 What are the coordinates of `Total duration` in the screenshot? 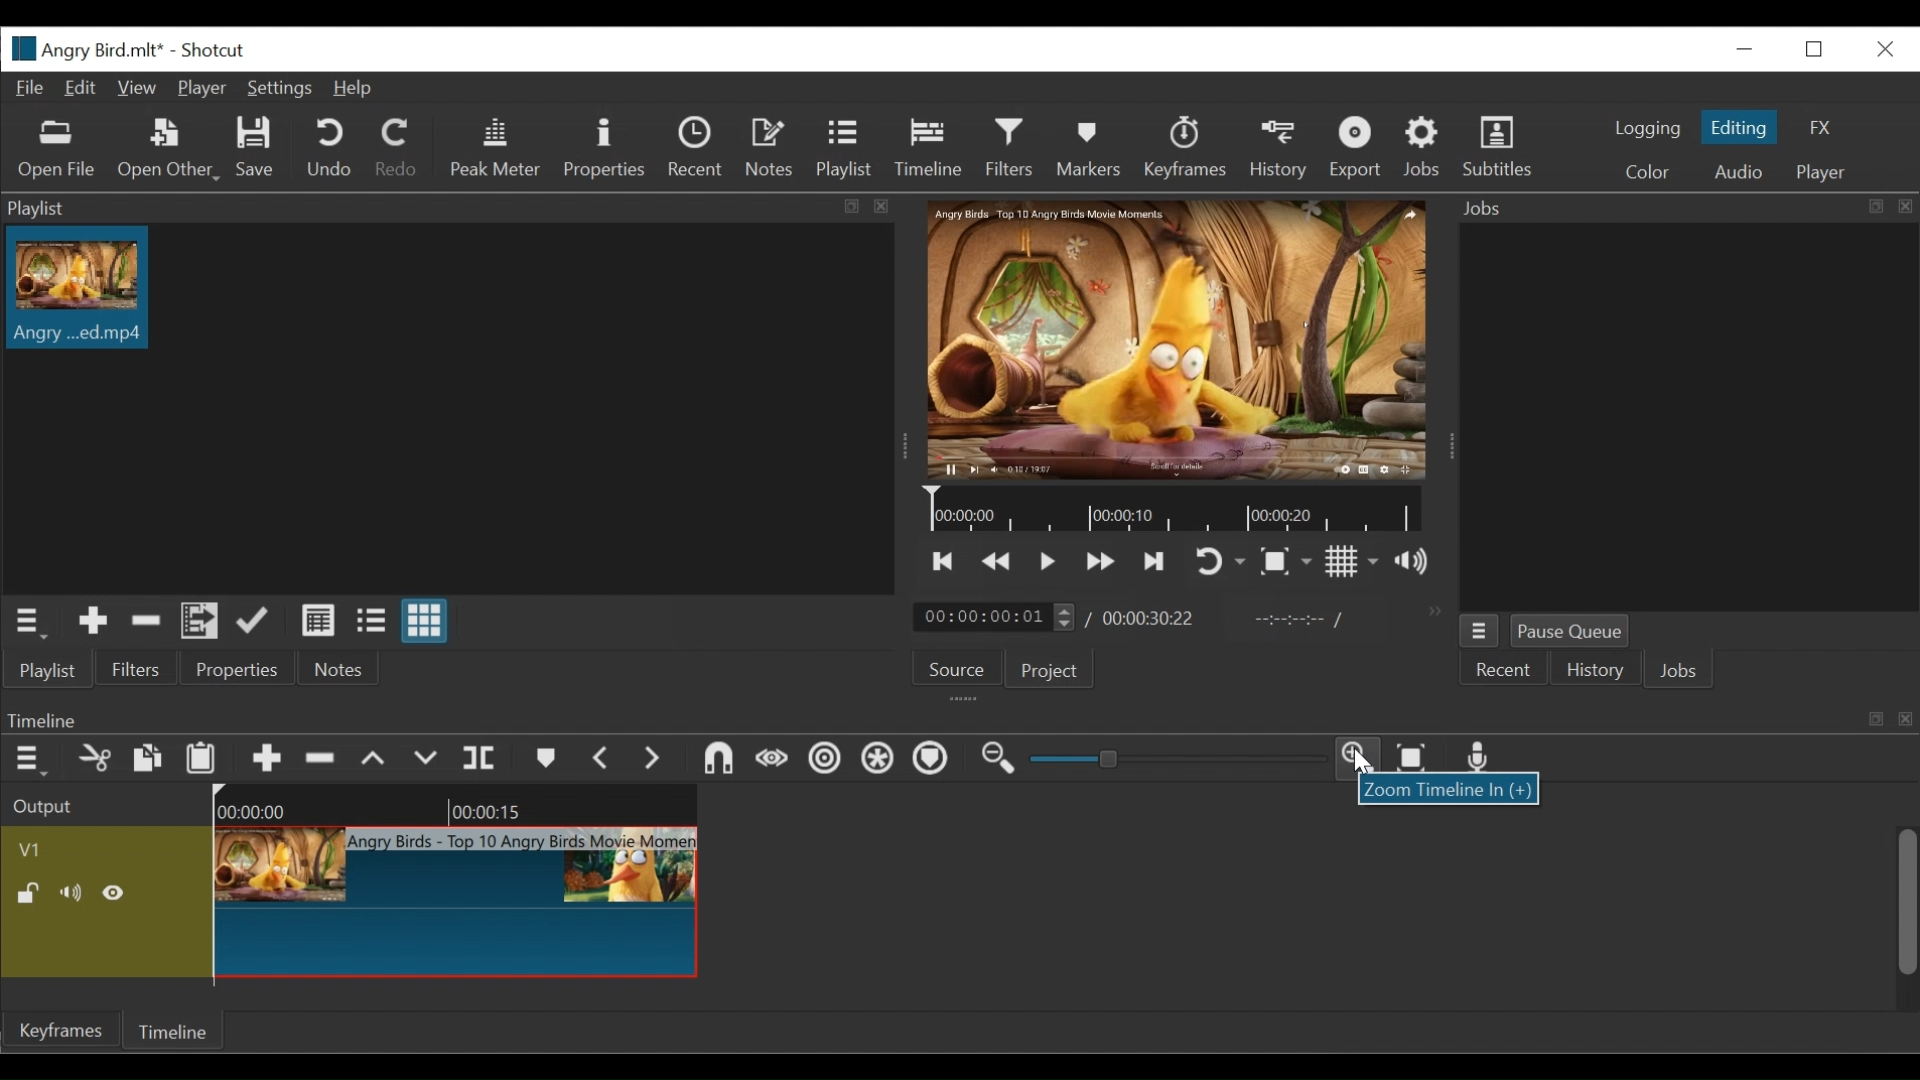 It's located at (1156, 618).